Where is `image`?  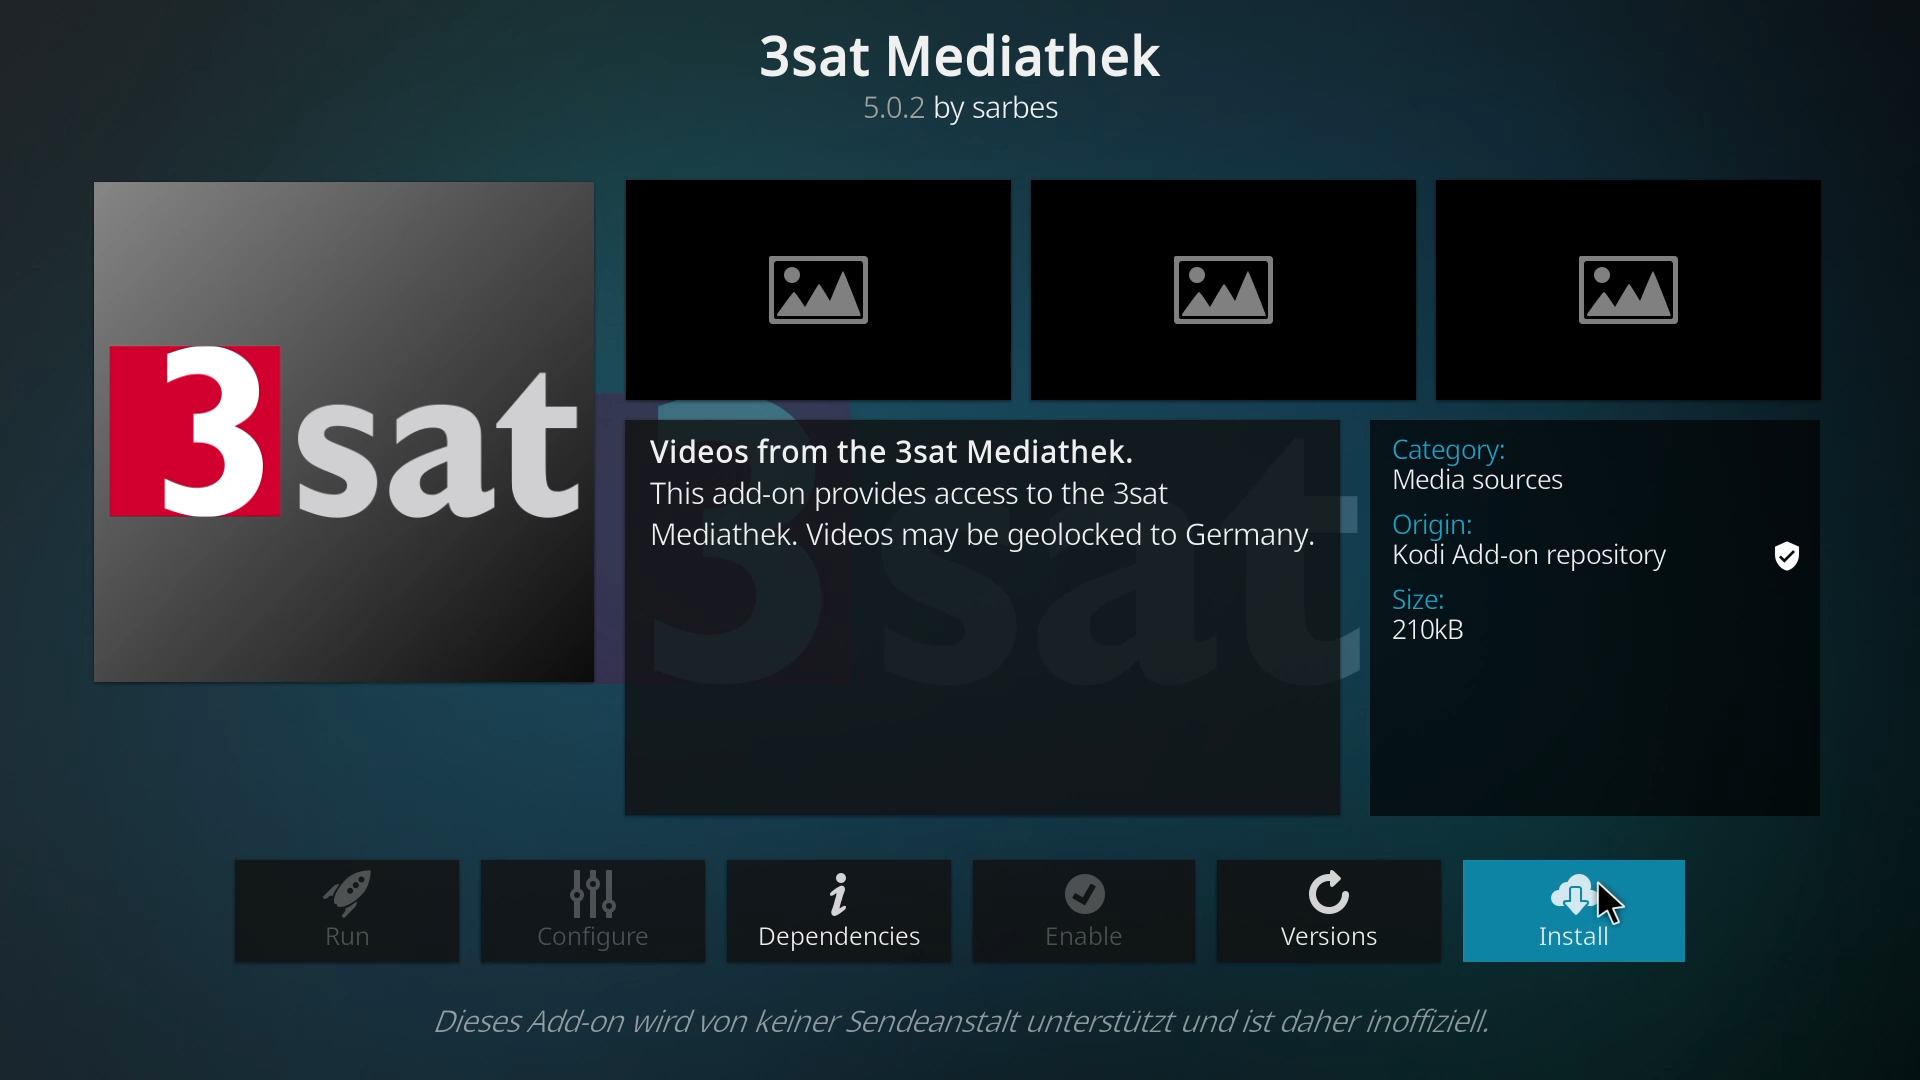 image is located at coordinates (1238, 297).